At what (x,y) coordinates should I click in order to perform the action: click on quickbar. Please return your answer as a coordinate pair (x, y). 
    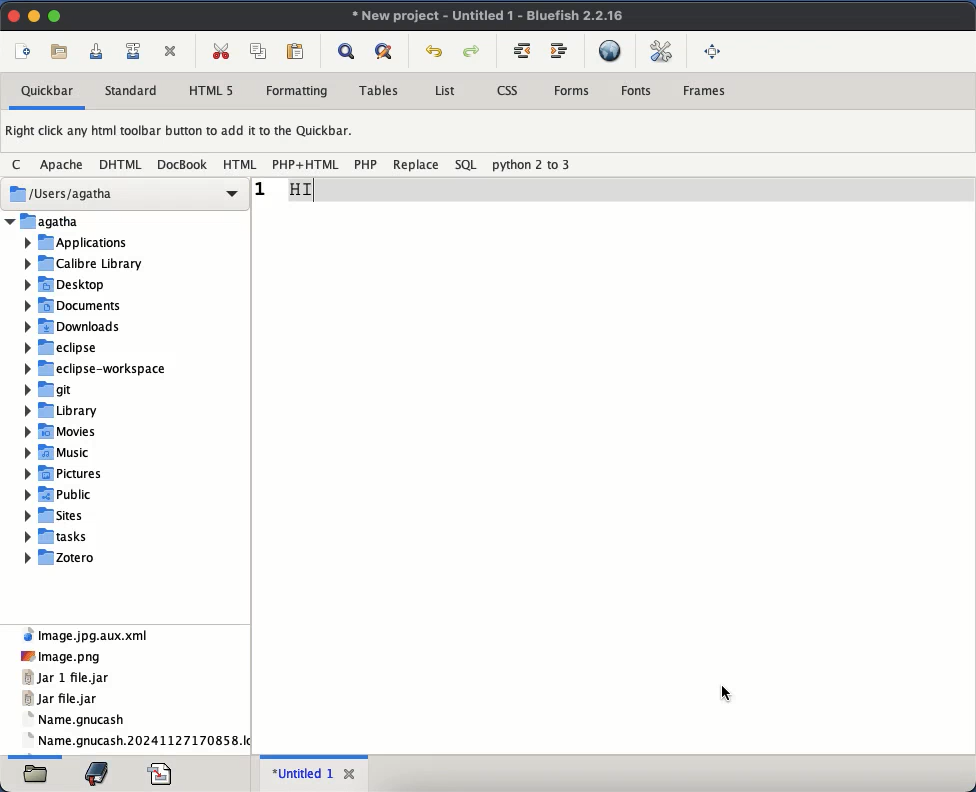
    Looking at the image, I should click on (48, 91).